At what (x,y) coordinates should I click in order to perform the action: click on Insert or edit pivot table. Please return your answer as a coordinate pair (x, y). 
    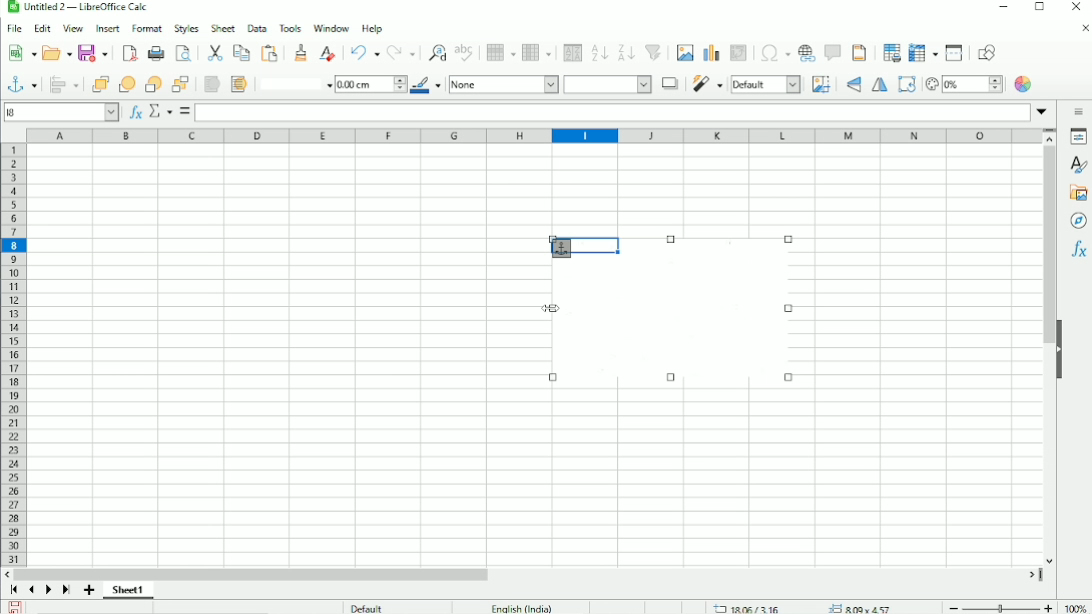
    Looking at the image, I should click on (740, 54).